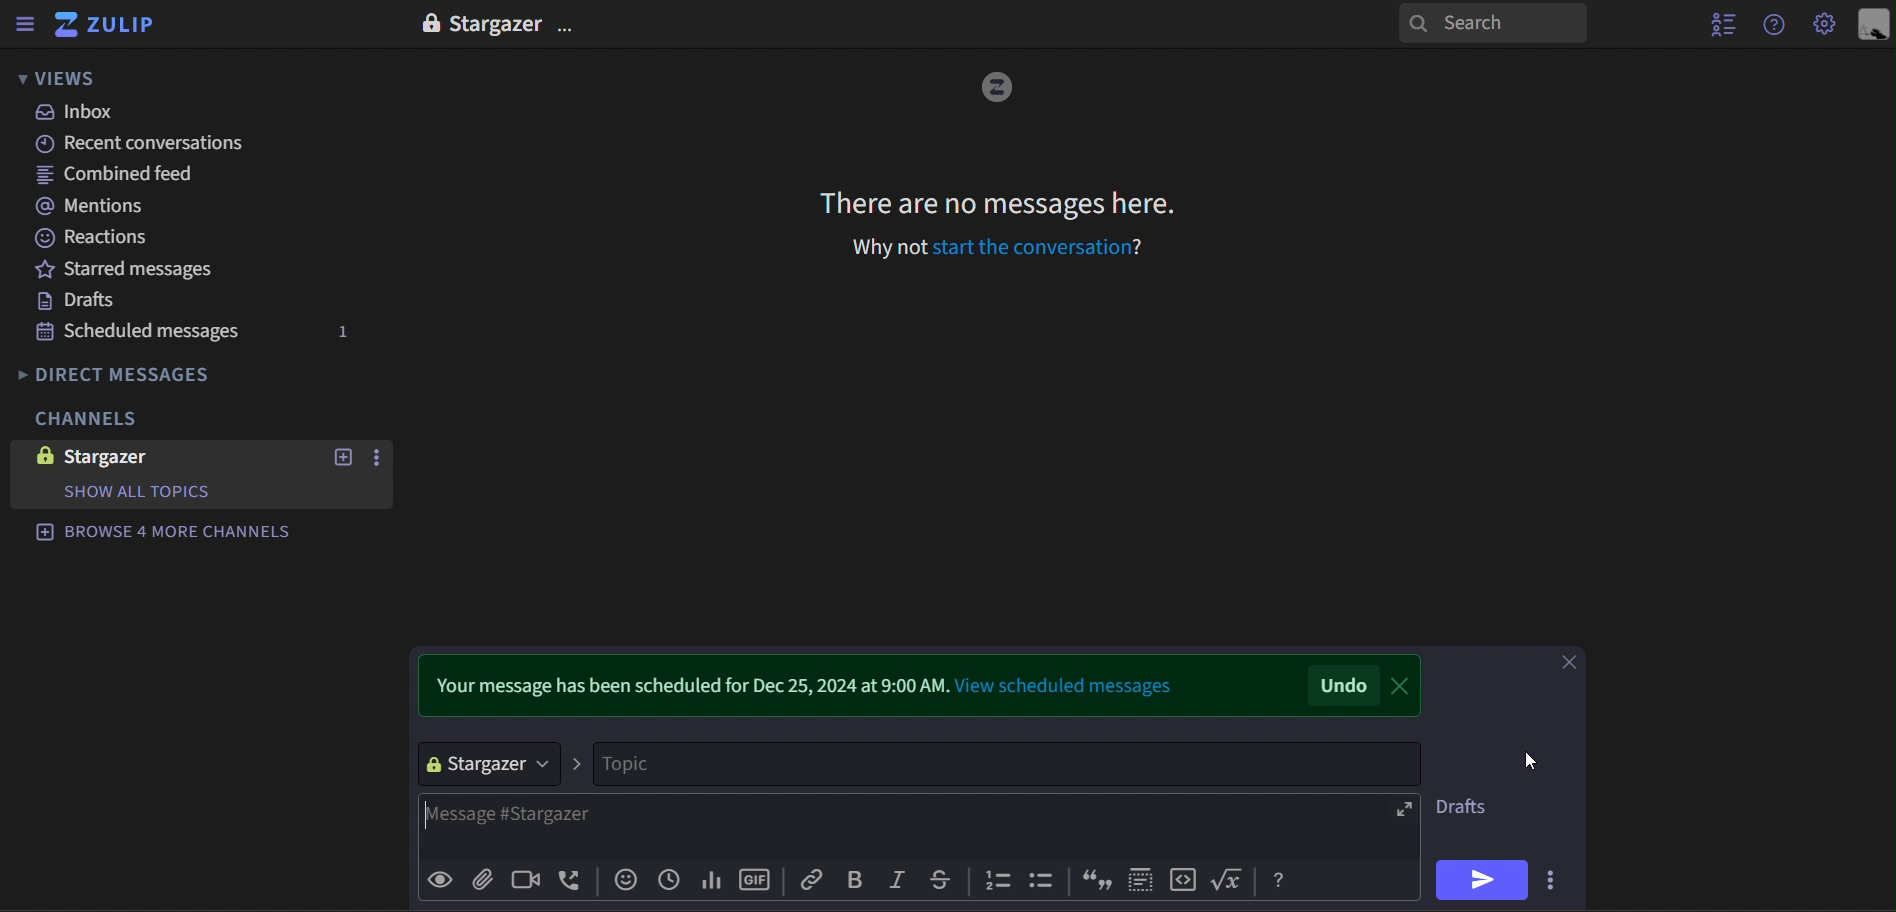 This screenshot has height=912, width=1896. Describe the element at coordinates (1403, 809) in the screenshot. I see `expand ` at that location.